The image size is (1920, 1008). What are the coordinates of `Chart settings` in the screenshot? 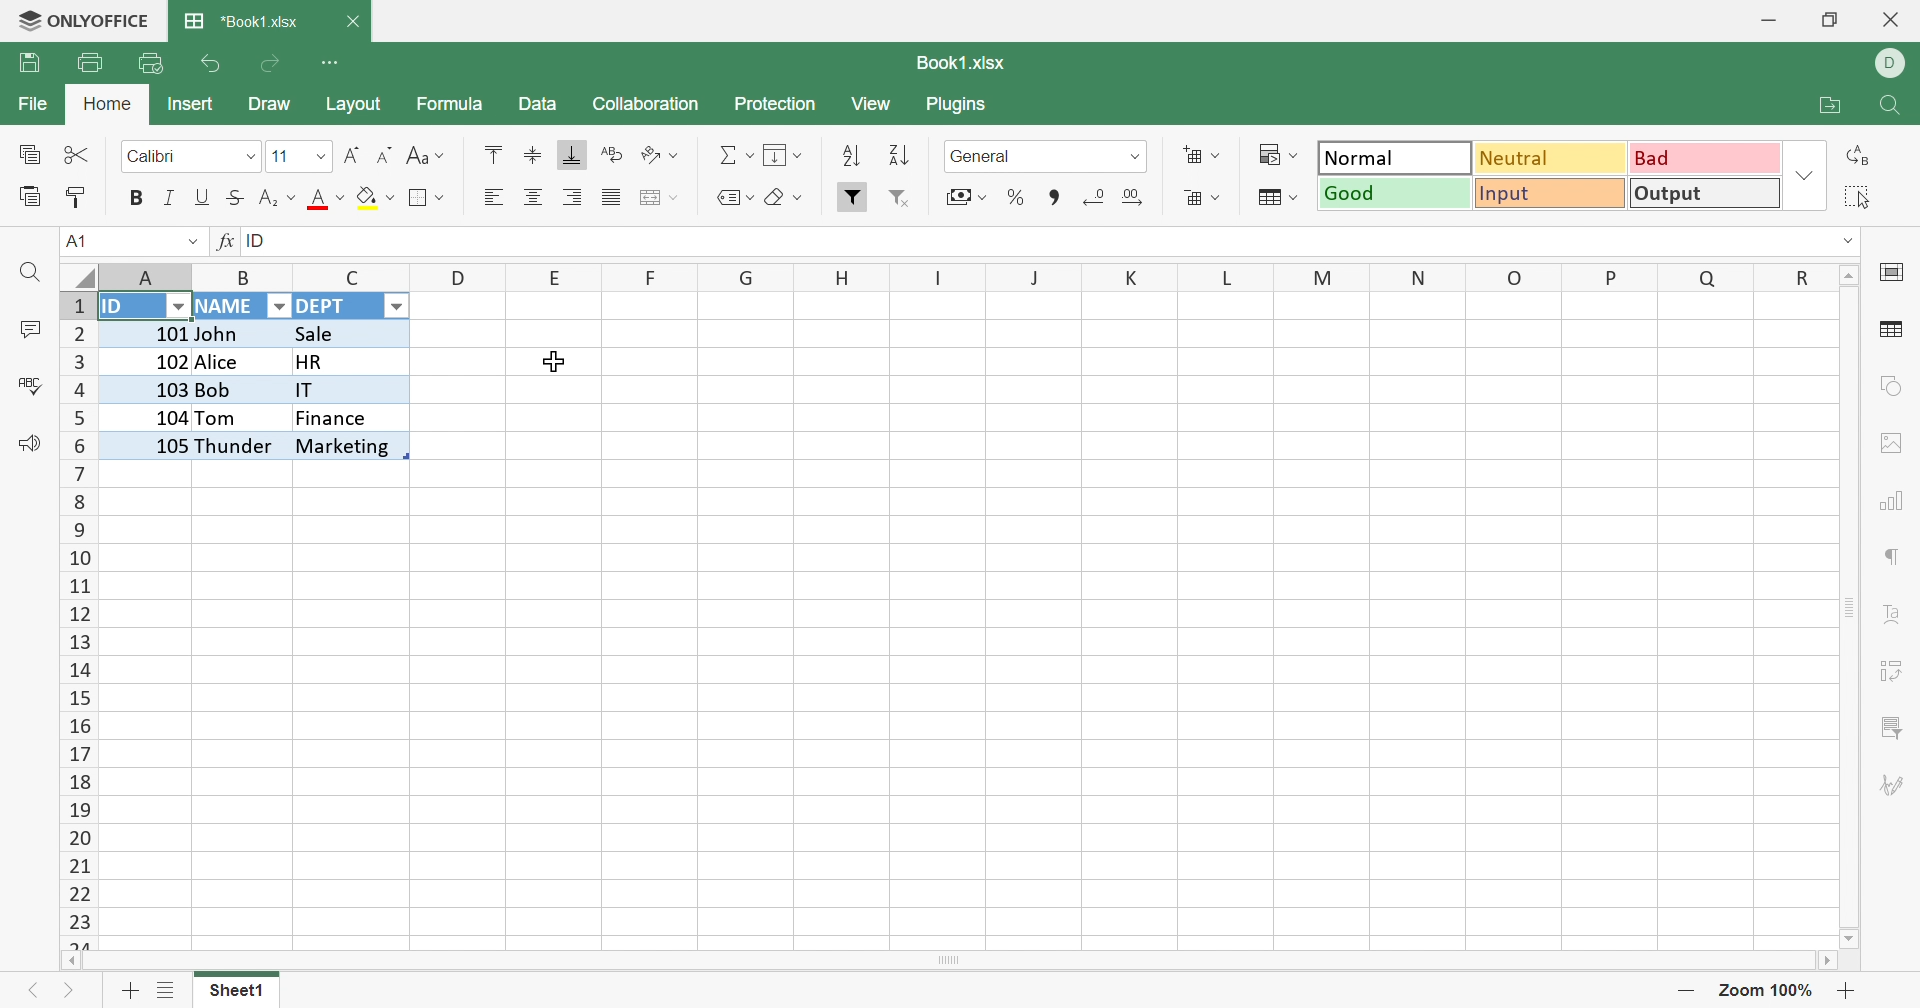 It's located at (1886, 502).